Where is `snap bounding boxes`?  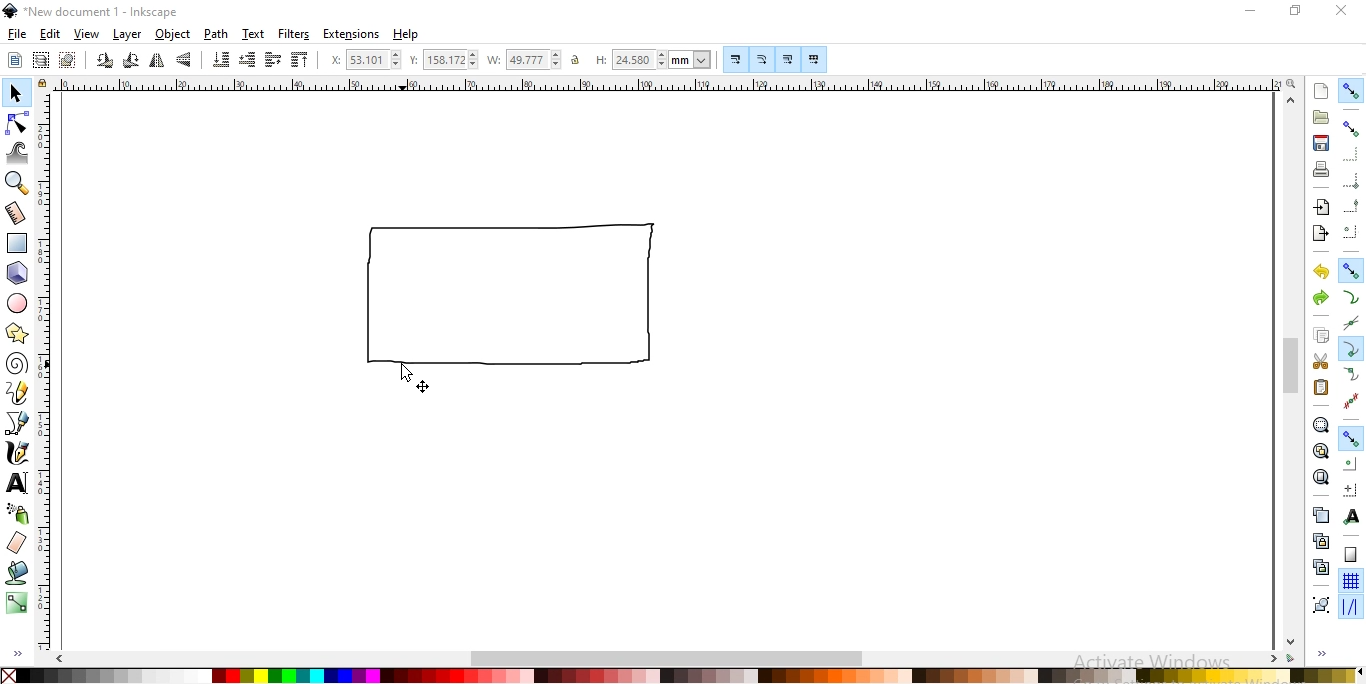 snap bounding boxes is located at coordinates (1353, 127).